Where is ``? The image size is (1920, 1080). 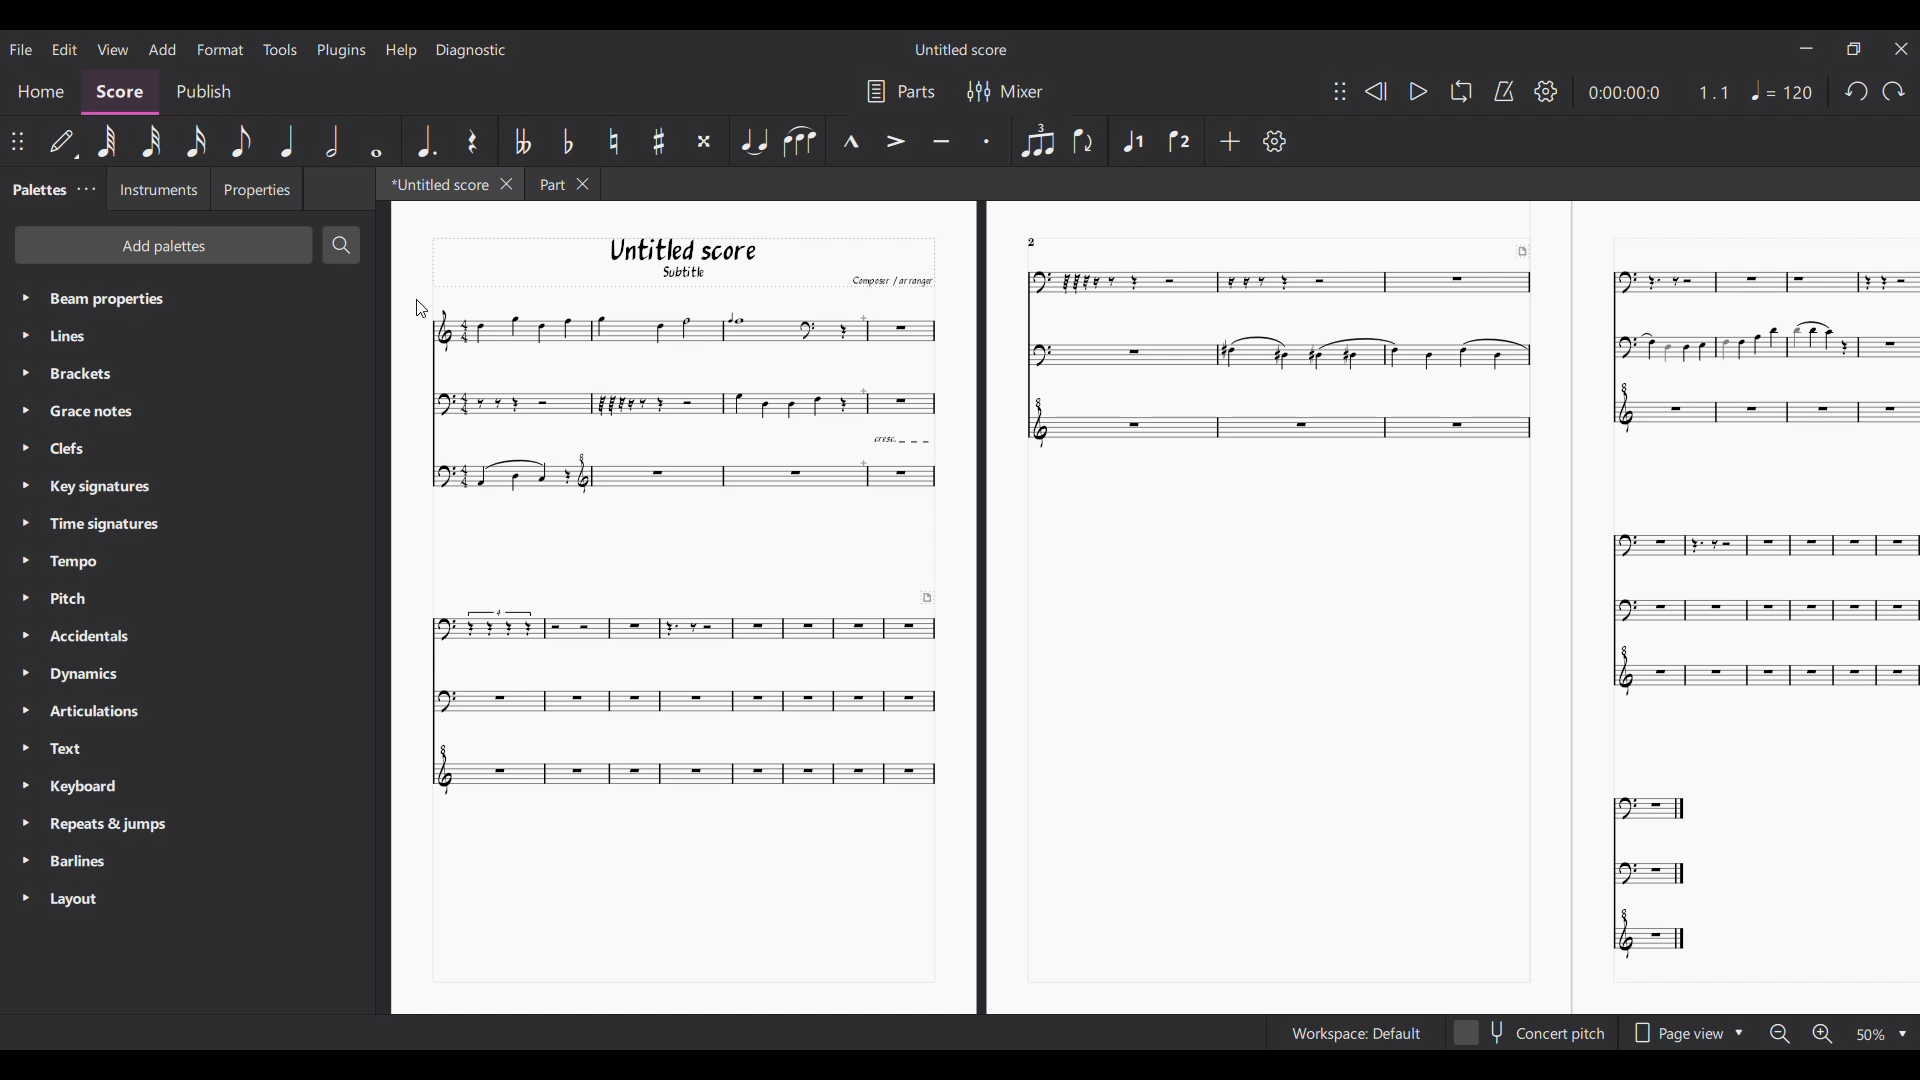
 is located at coordinates (1649, 871).